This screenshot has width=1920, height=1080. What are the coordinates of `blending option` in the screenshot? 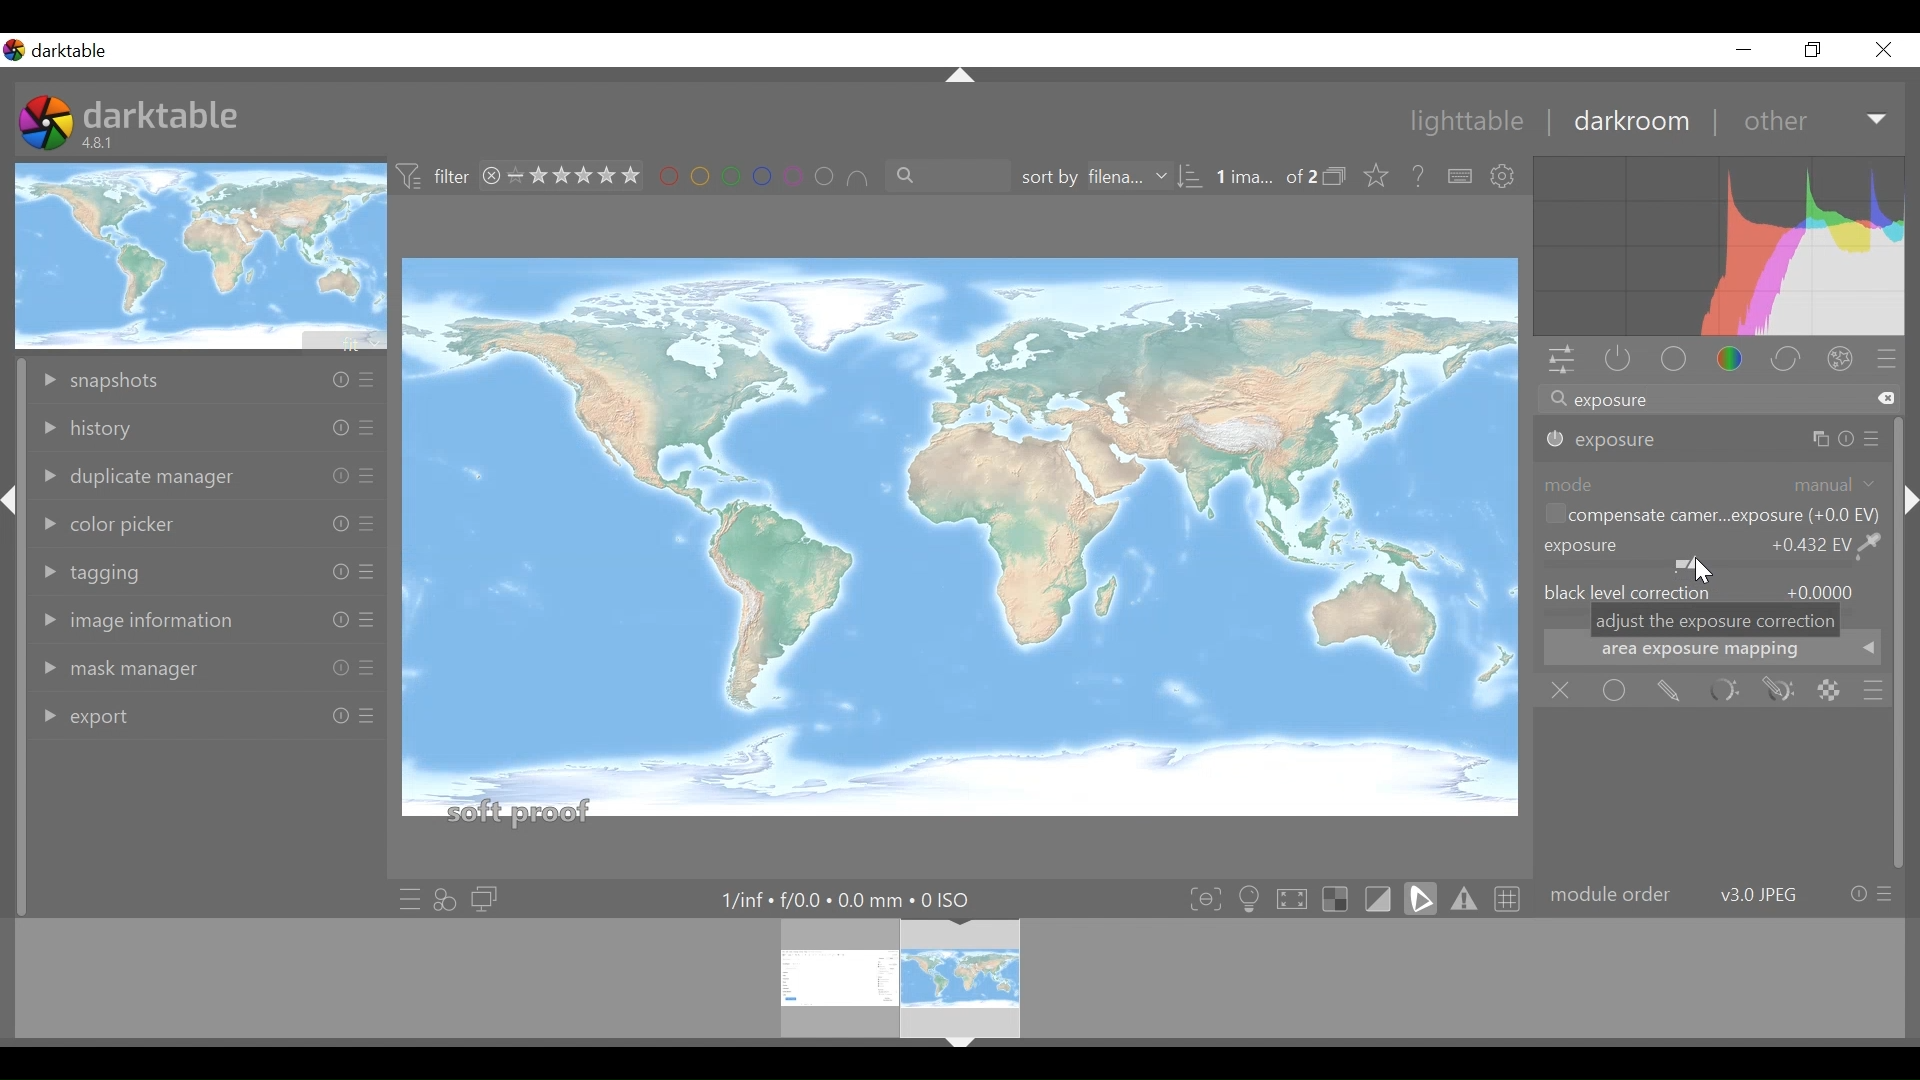 It's located at (1873, 691).